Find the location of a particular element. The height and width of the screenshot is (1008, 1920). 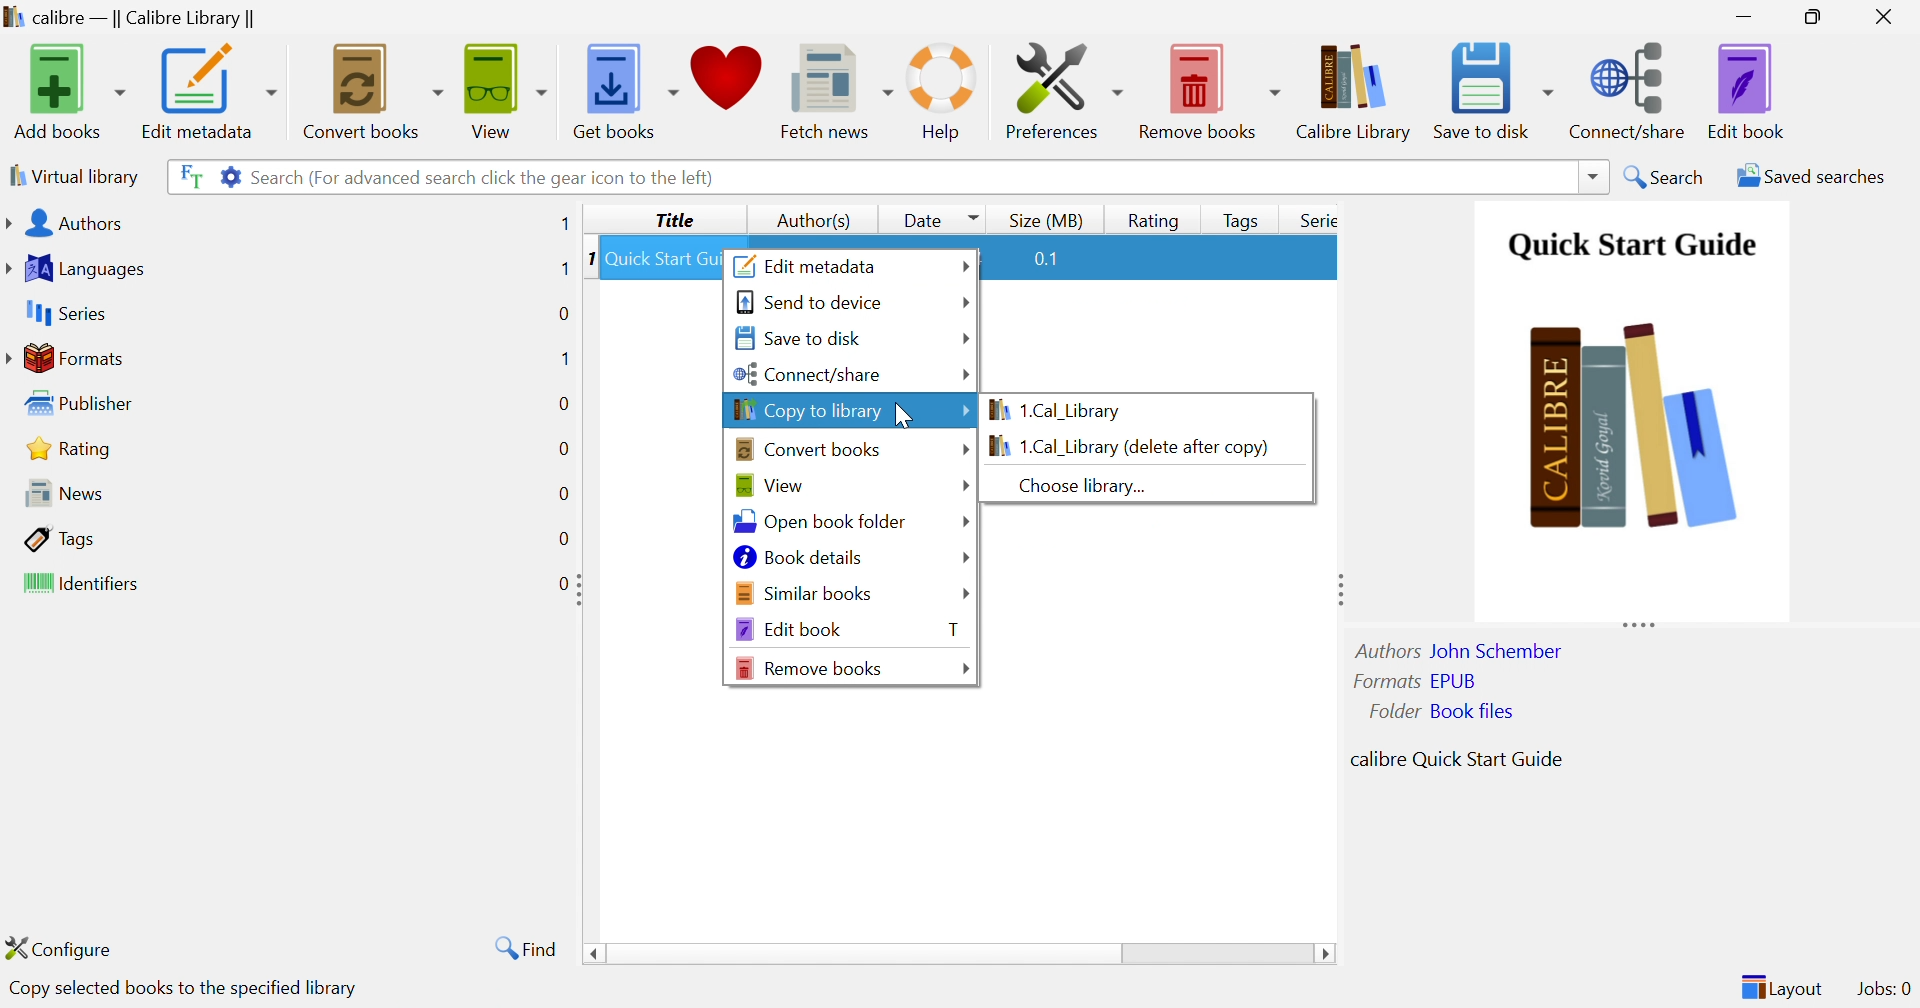

Drop Down is located at coordinates (963, 448).